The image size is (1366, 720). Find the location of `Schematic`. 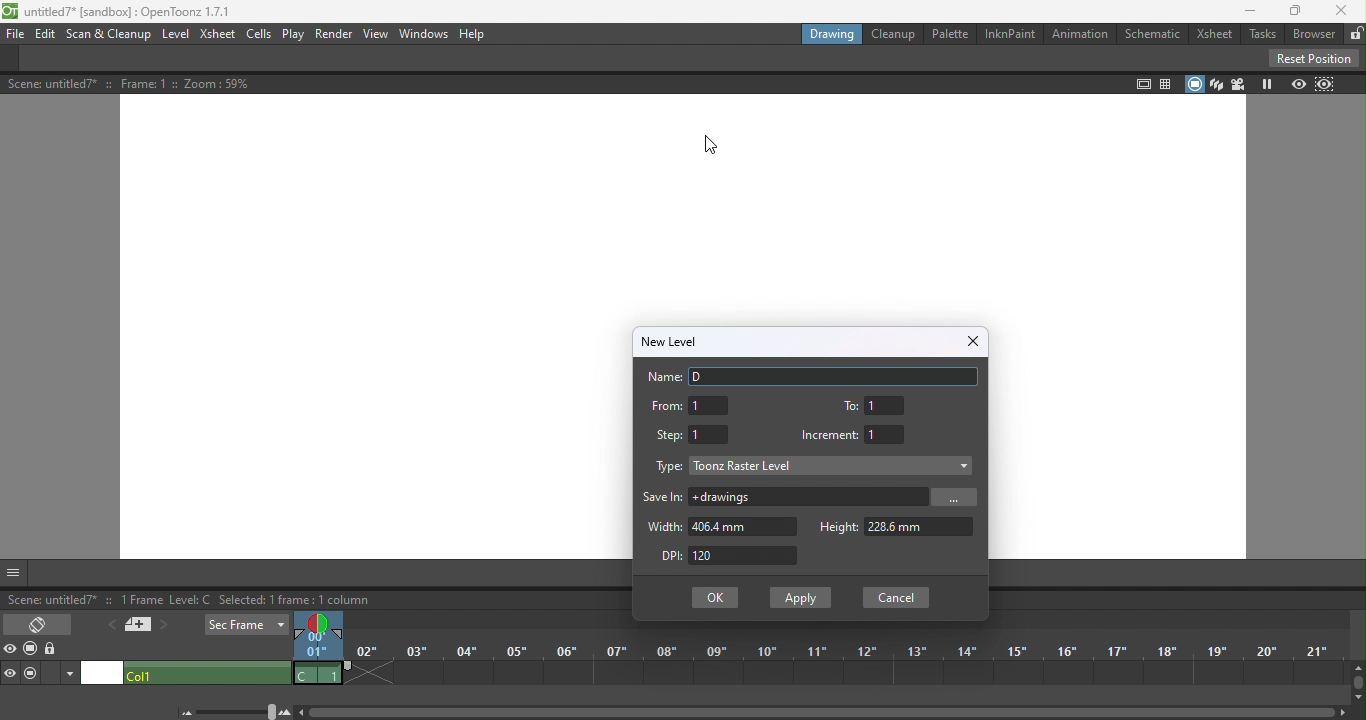

Schematic is located at coordinates (1152, 34).